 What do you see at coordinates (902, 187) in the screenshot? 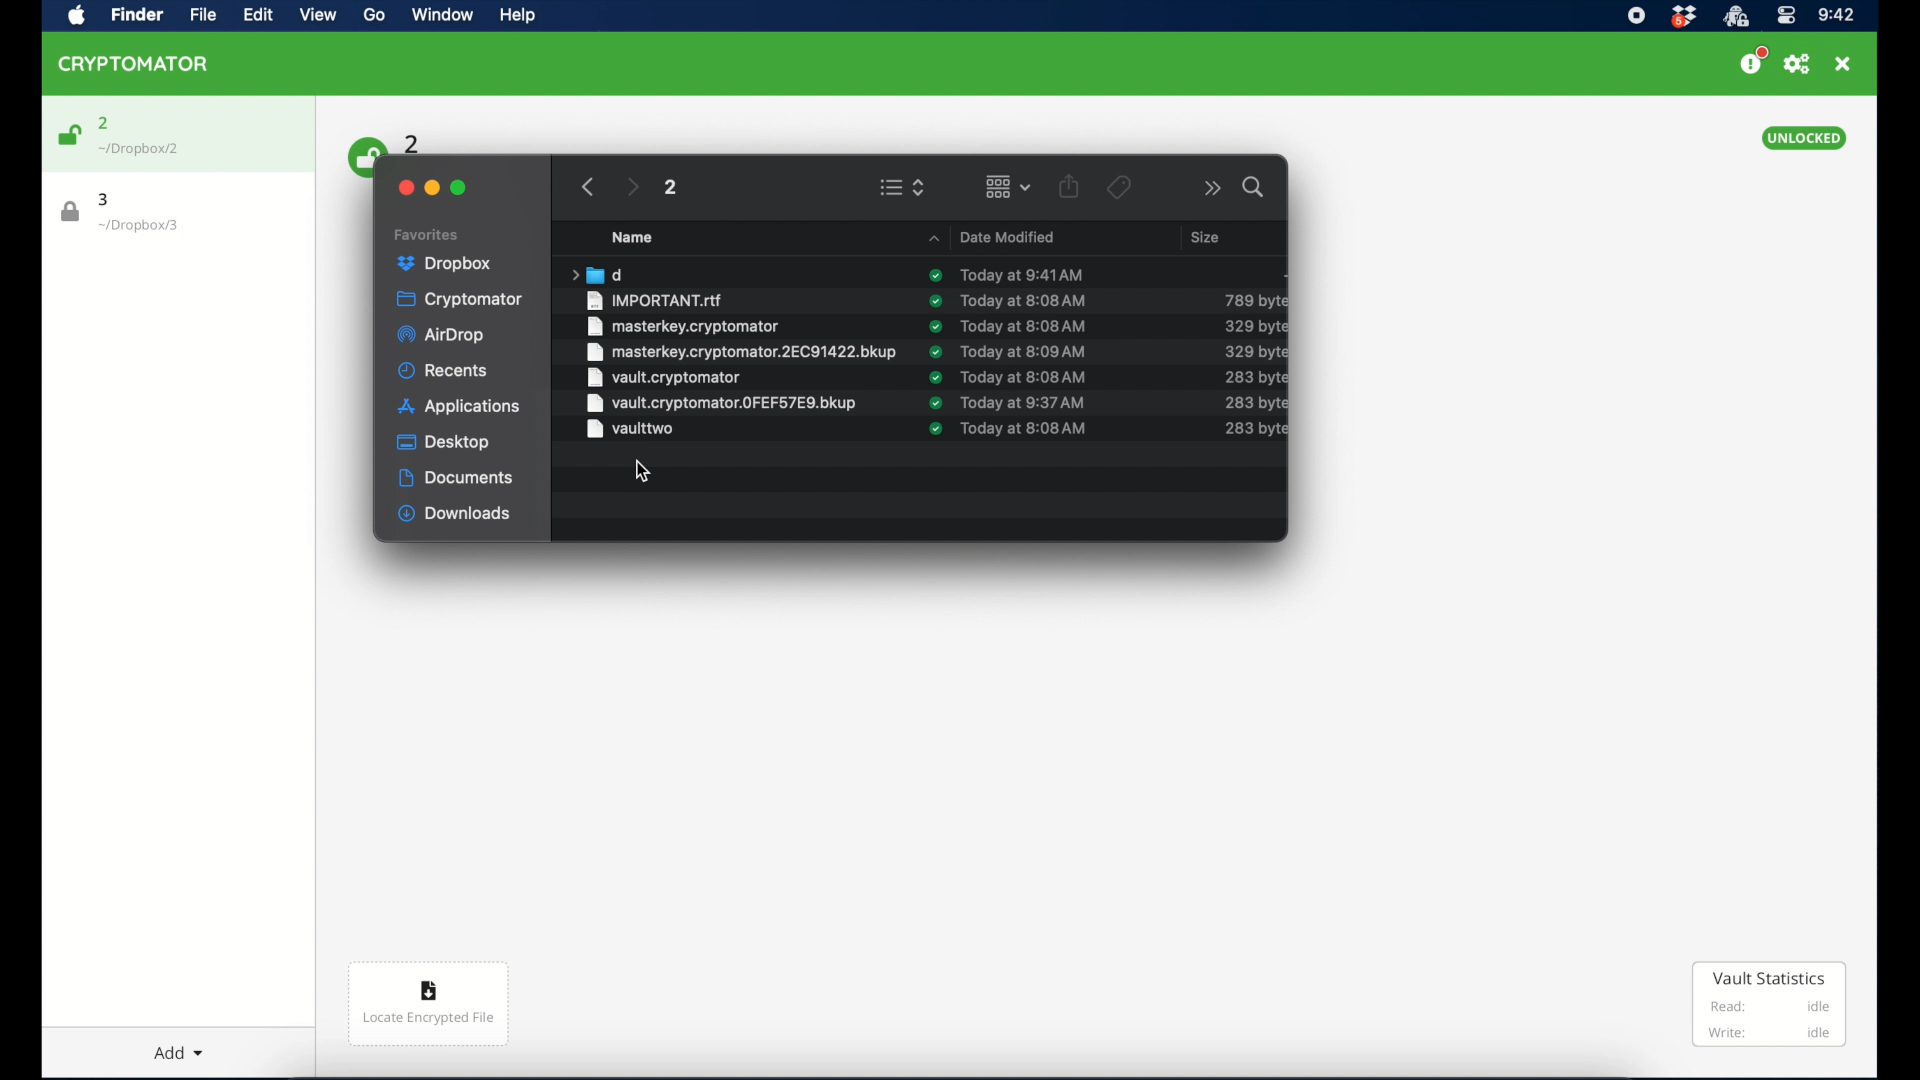
I see `view options` at bounding box center [902, 187].